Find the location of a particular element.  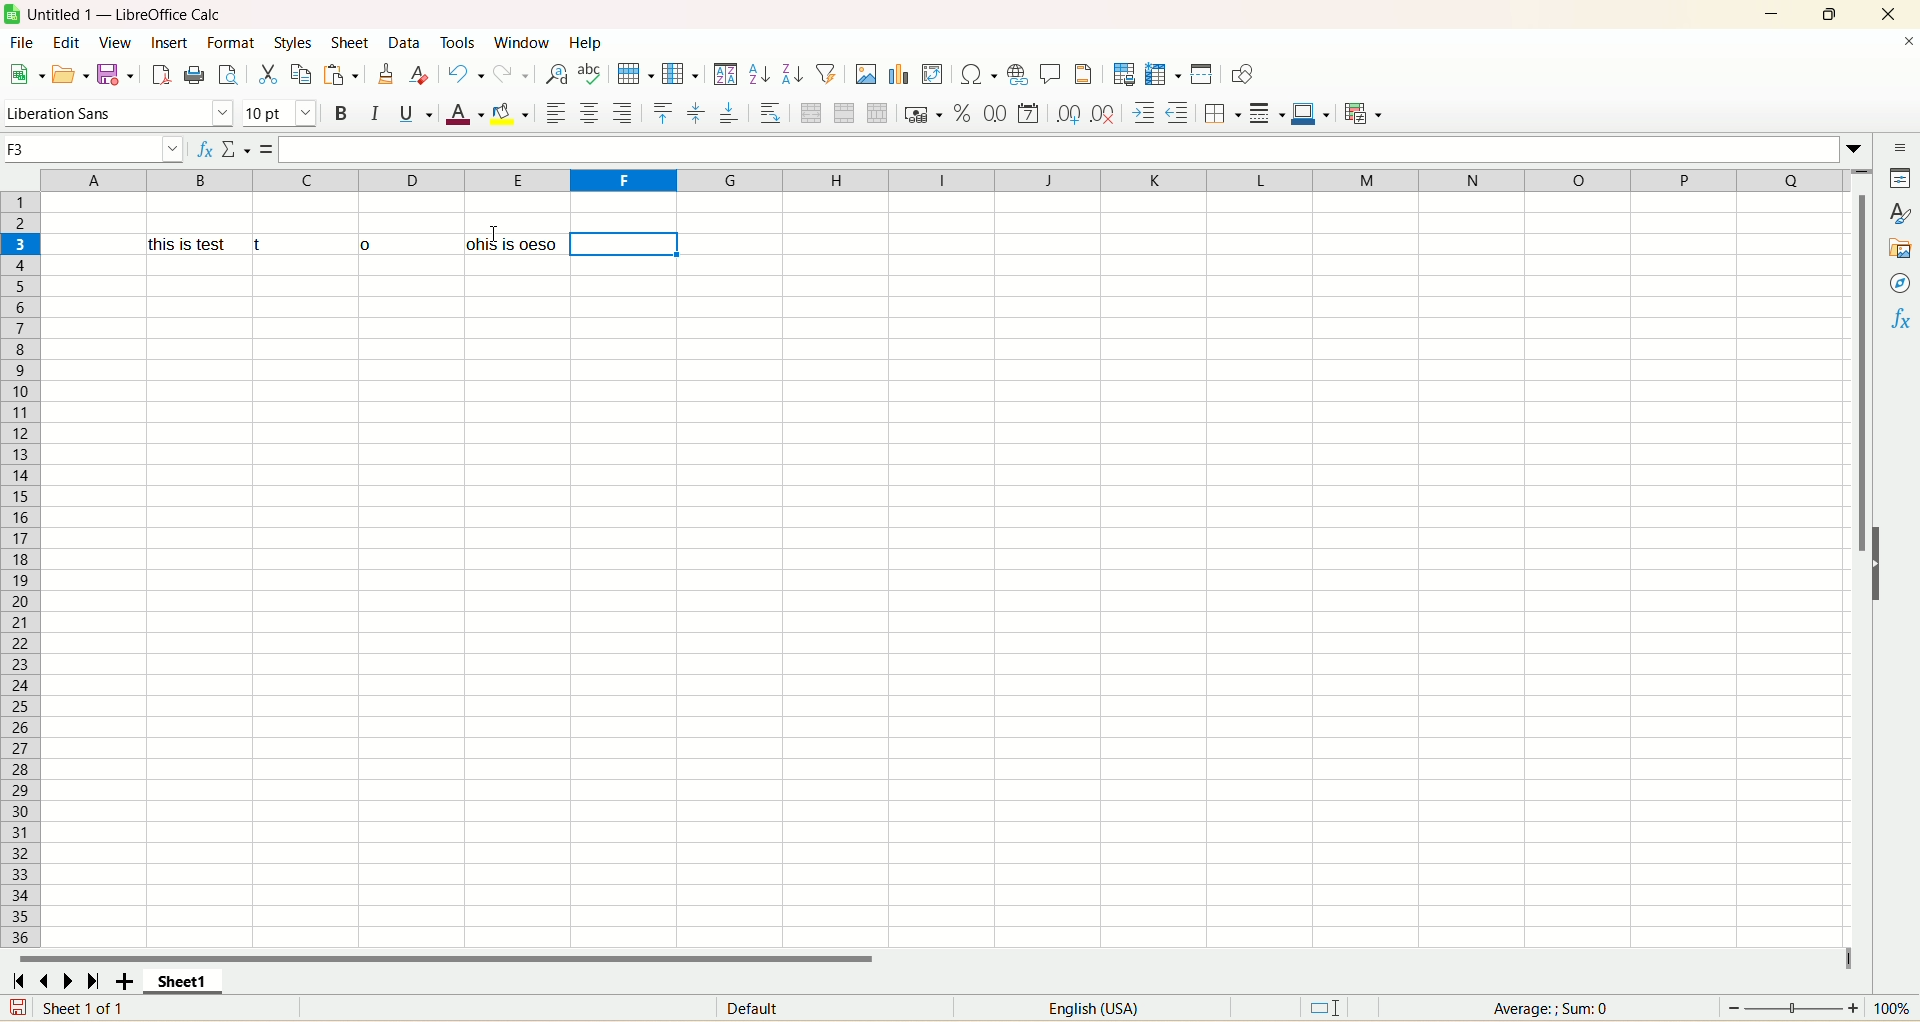

this is test is located at coordinates (276, 242).